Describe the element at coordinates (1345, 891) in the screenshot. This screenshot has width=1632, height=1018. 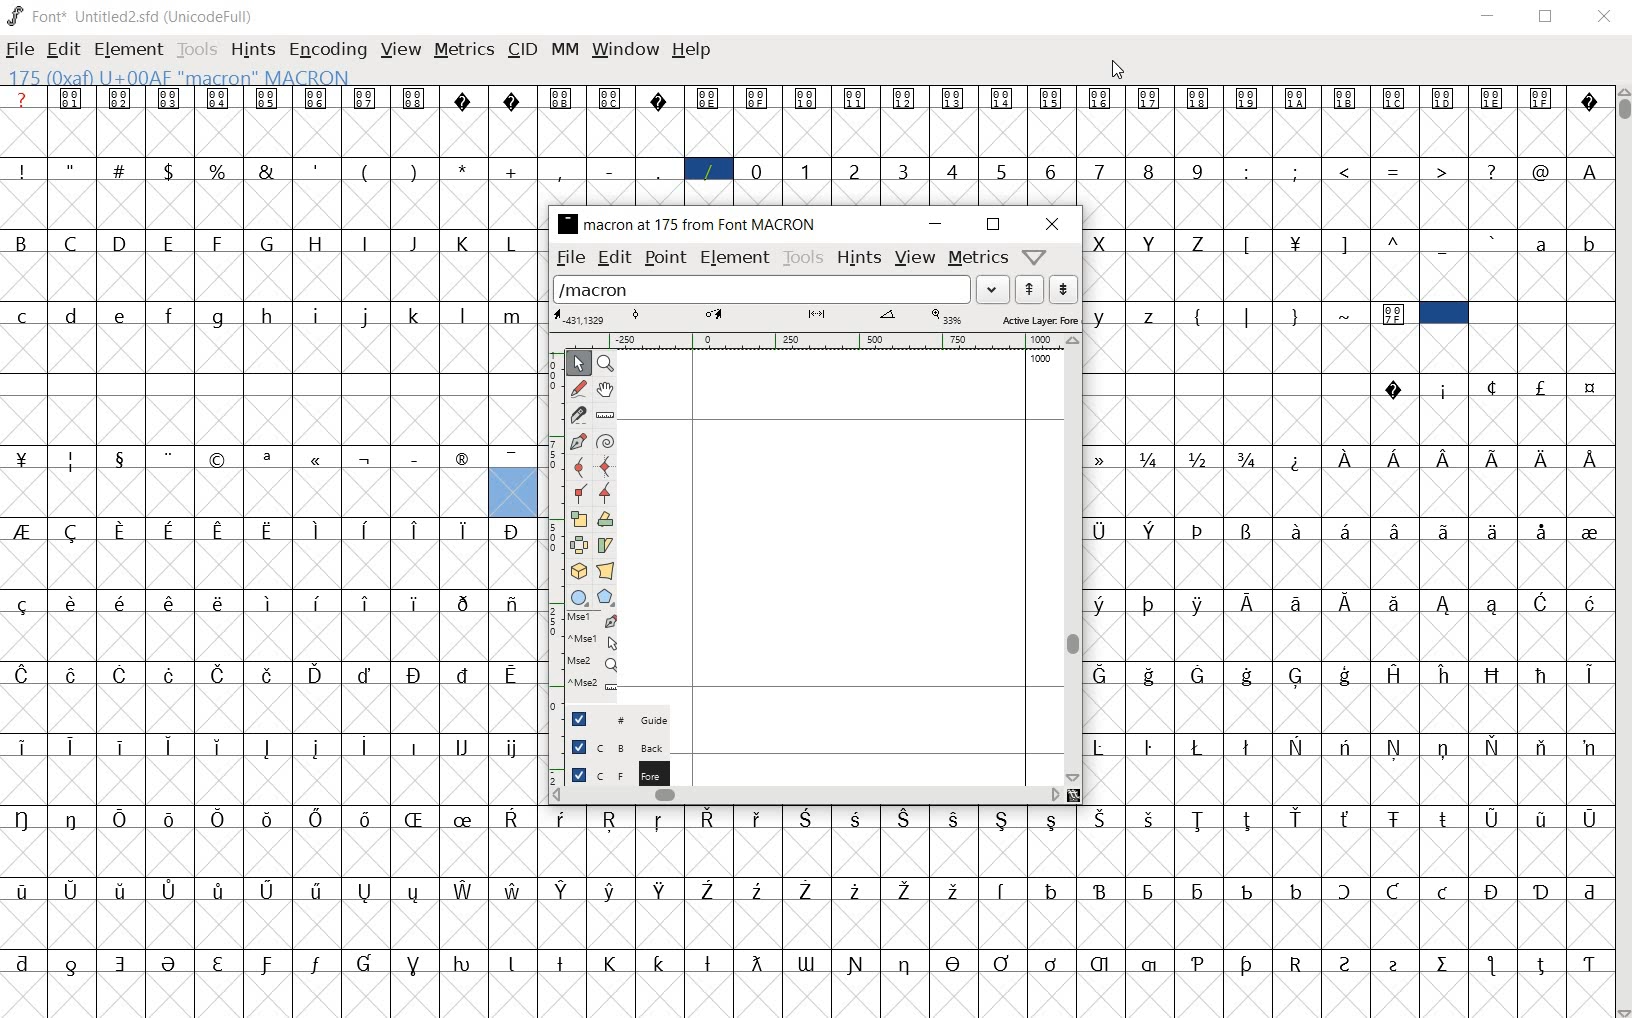
I see `Symbol` at that location.